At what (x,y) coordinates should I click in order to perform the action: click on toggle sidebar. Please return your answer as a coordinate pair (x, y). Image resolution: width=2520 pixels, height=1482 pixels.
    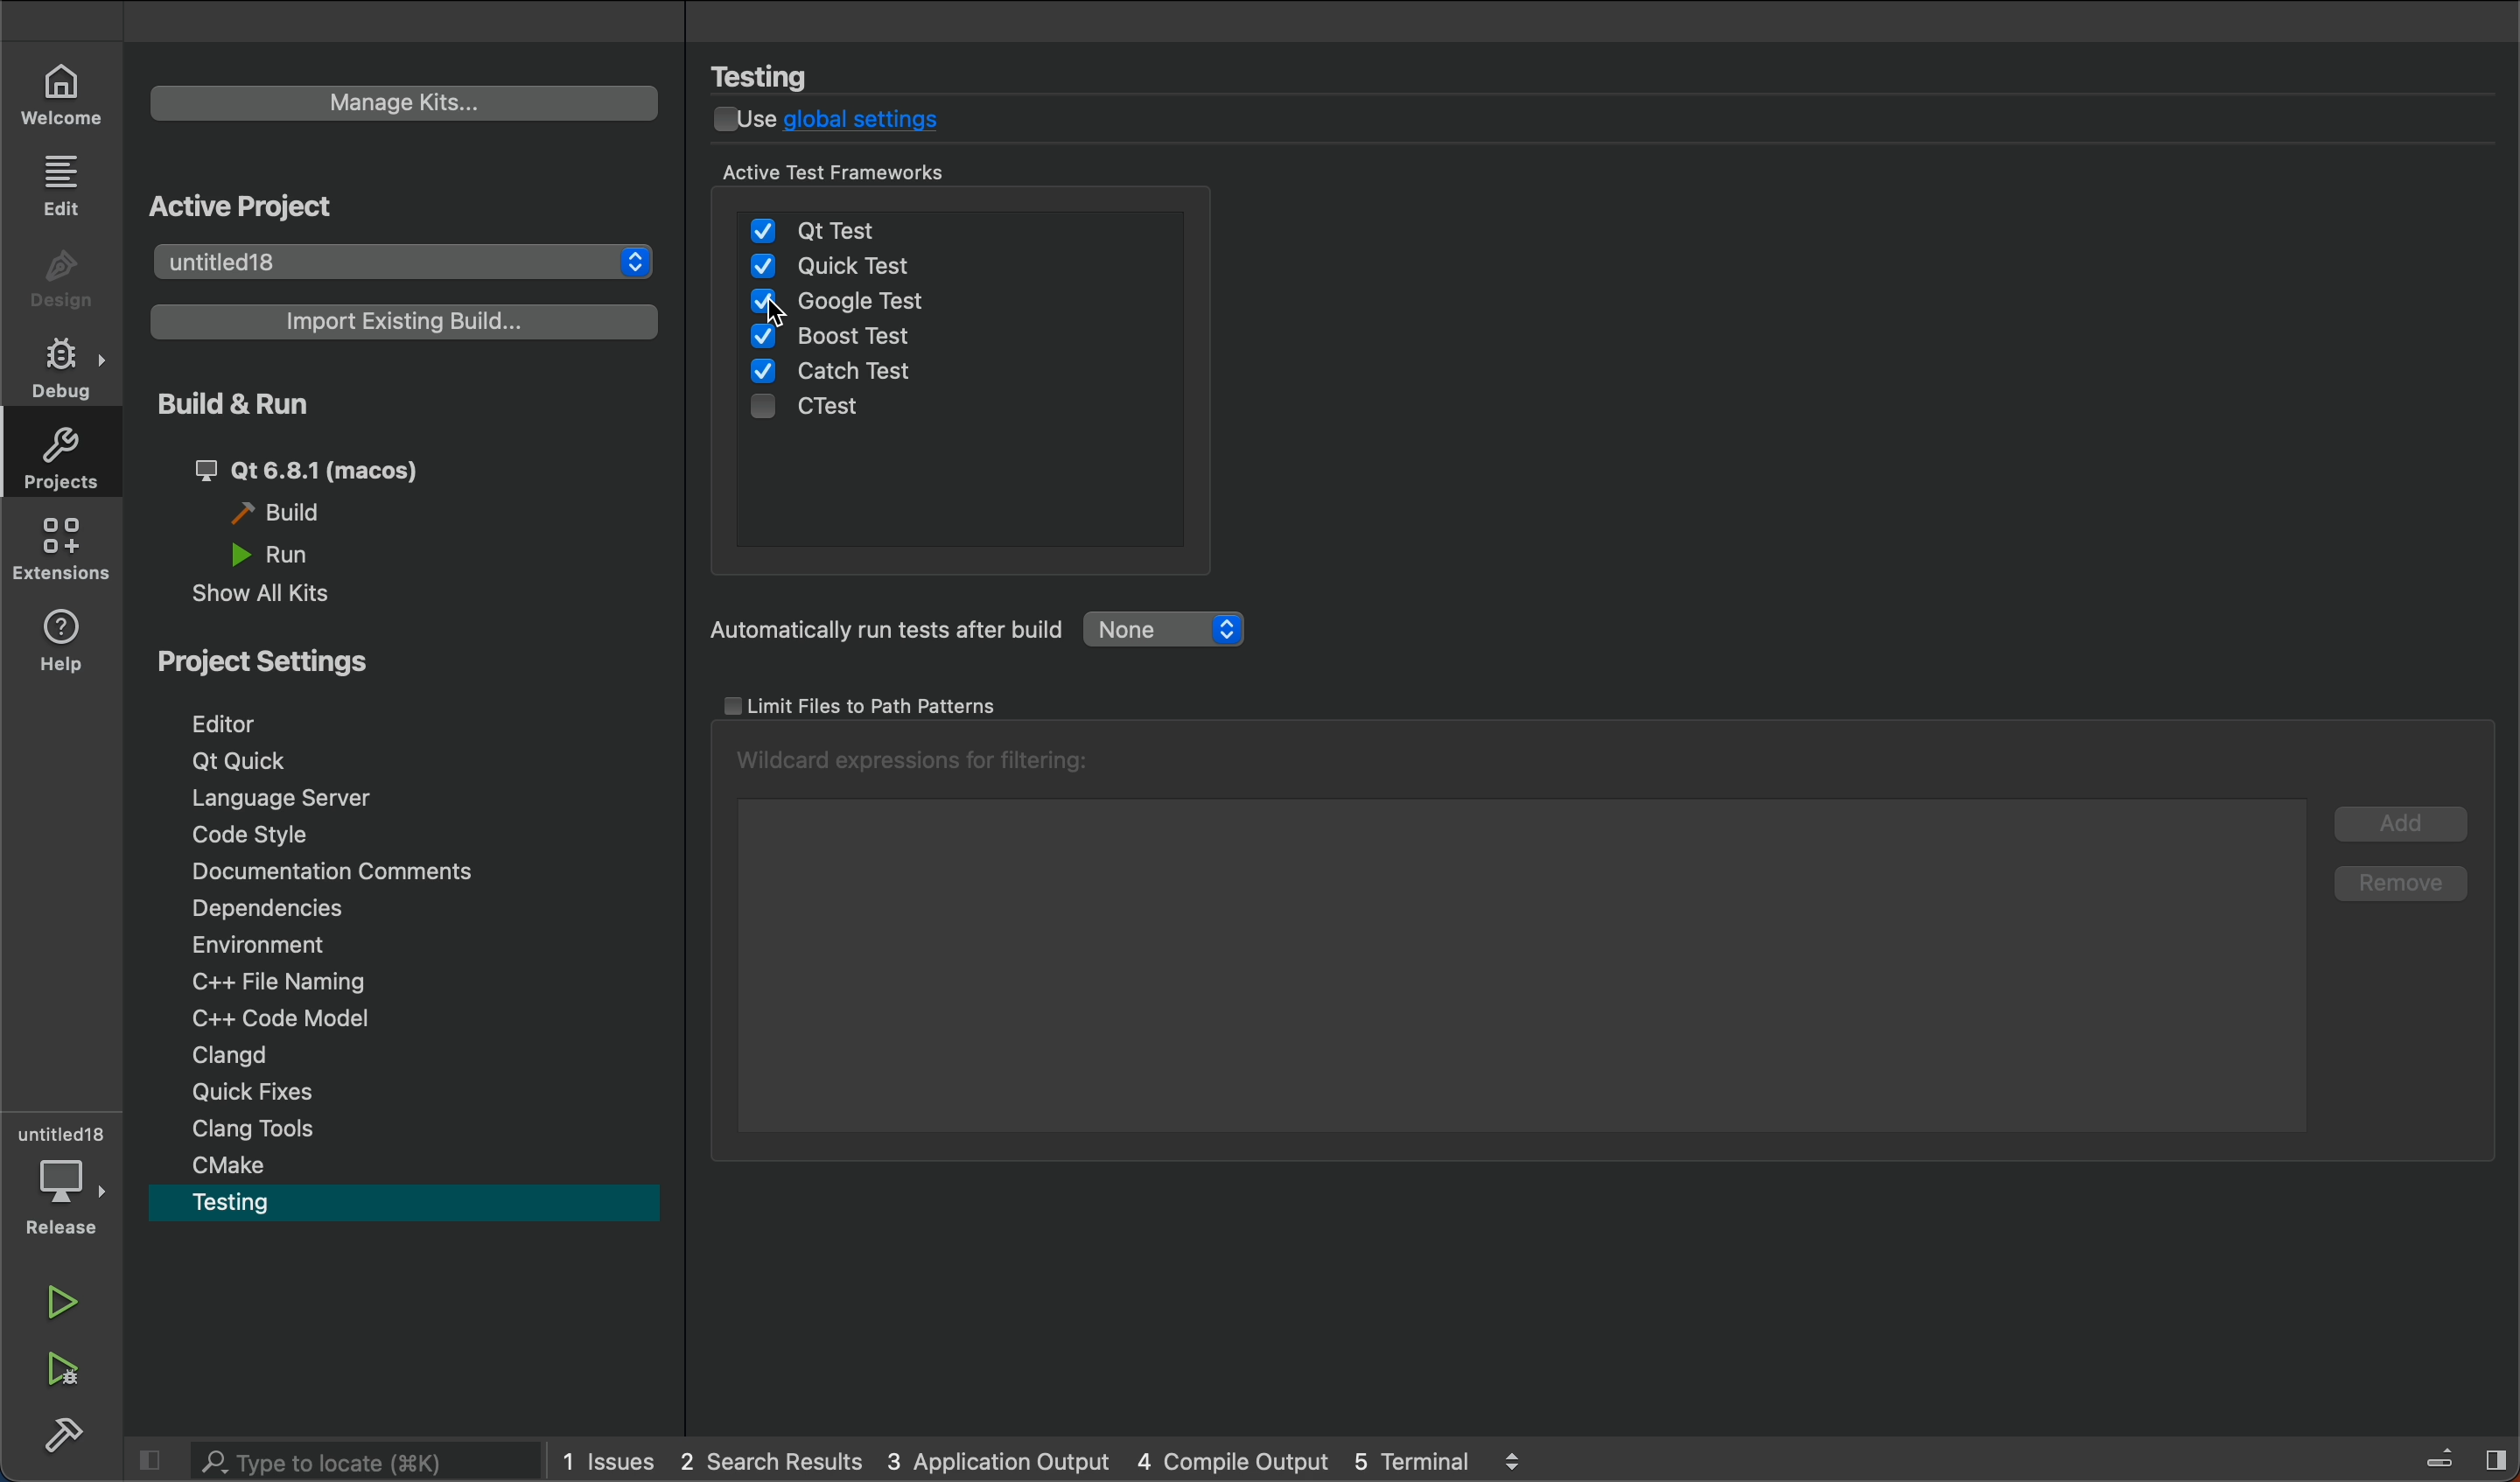
    Looking at the image, I should click on (2459, 1462).